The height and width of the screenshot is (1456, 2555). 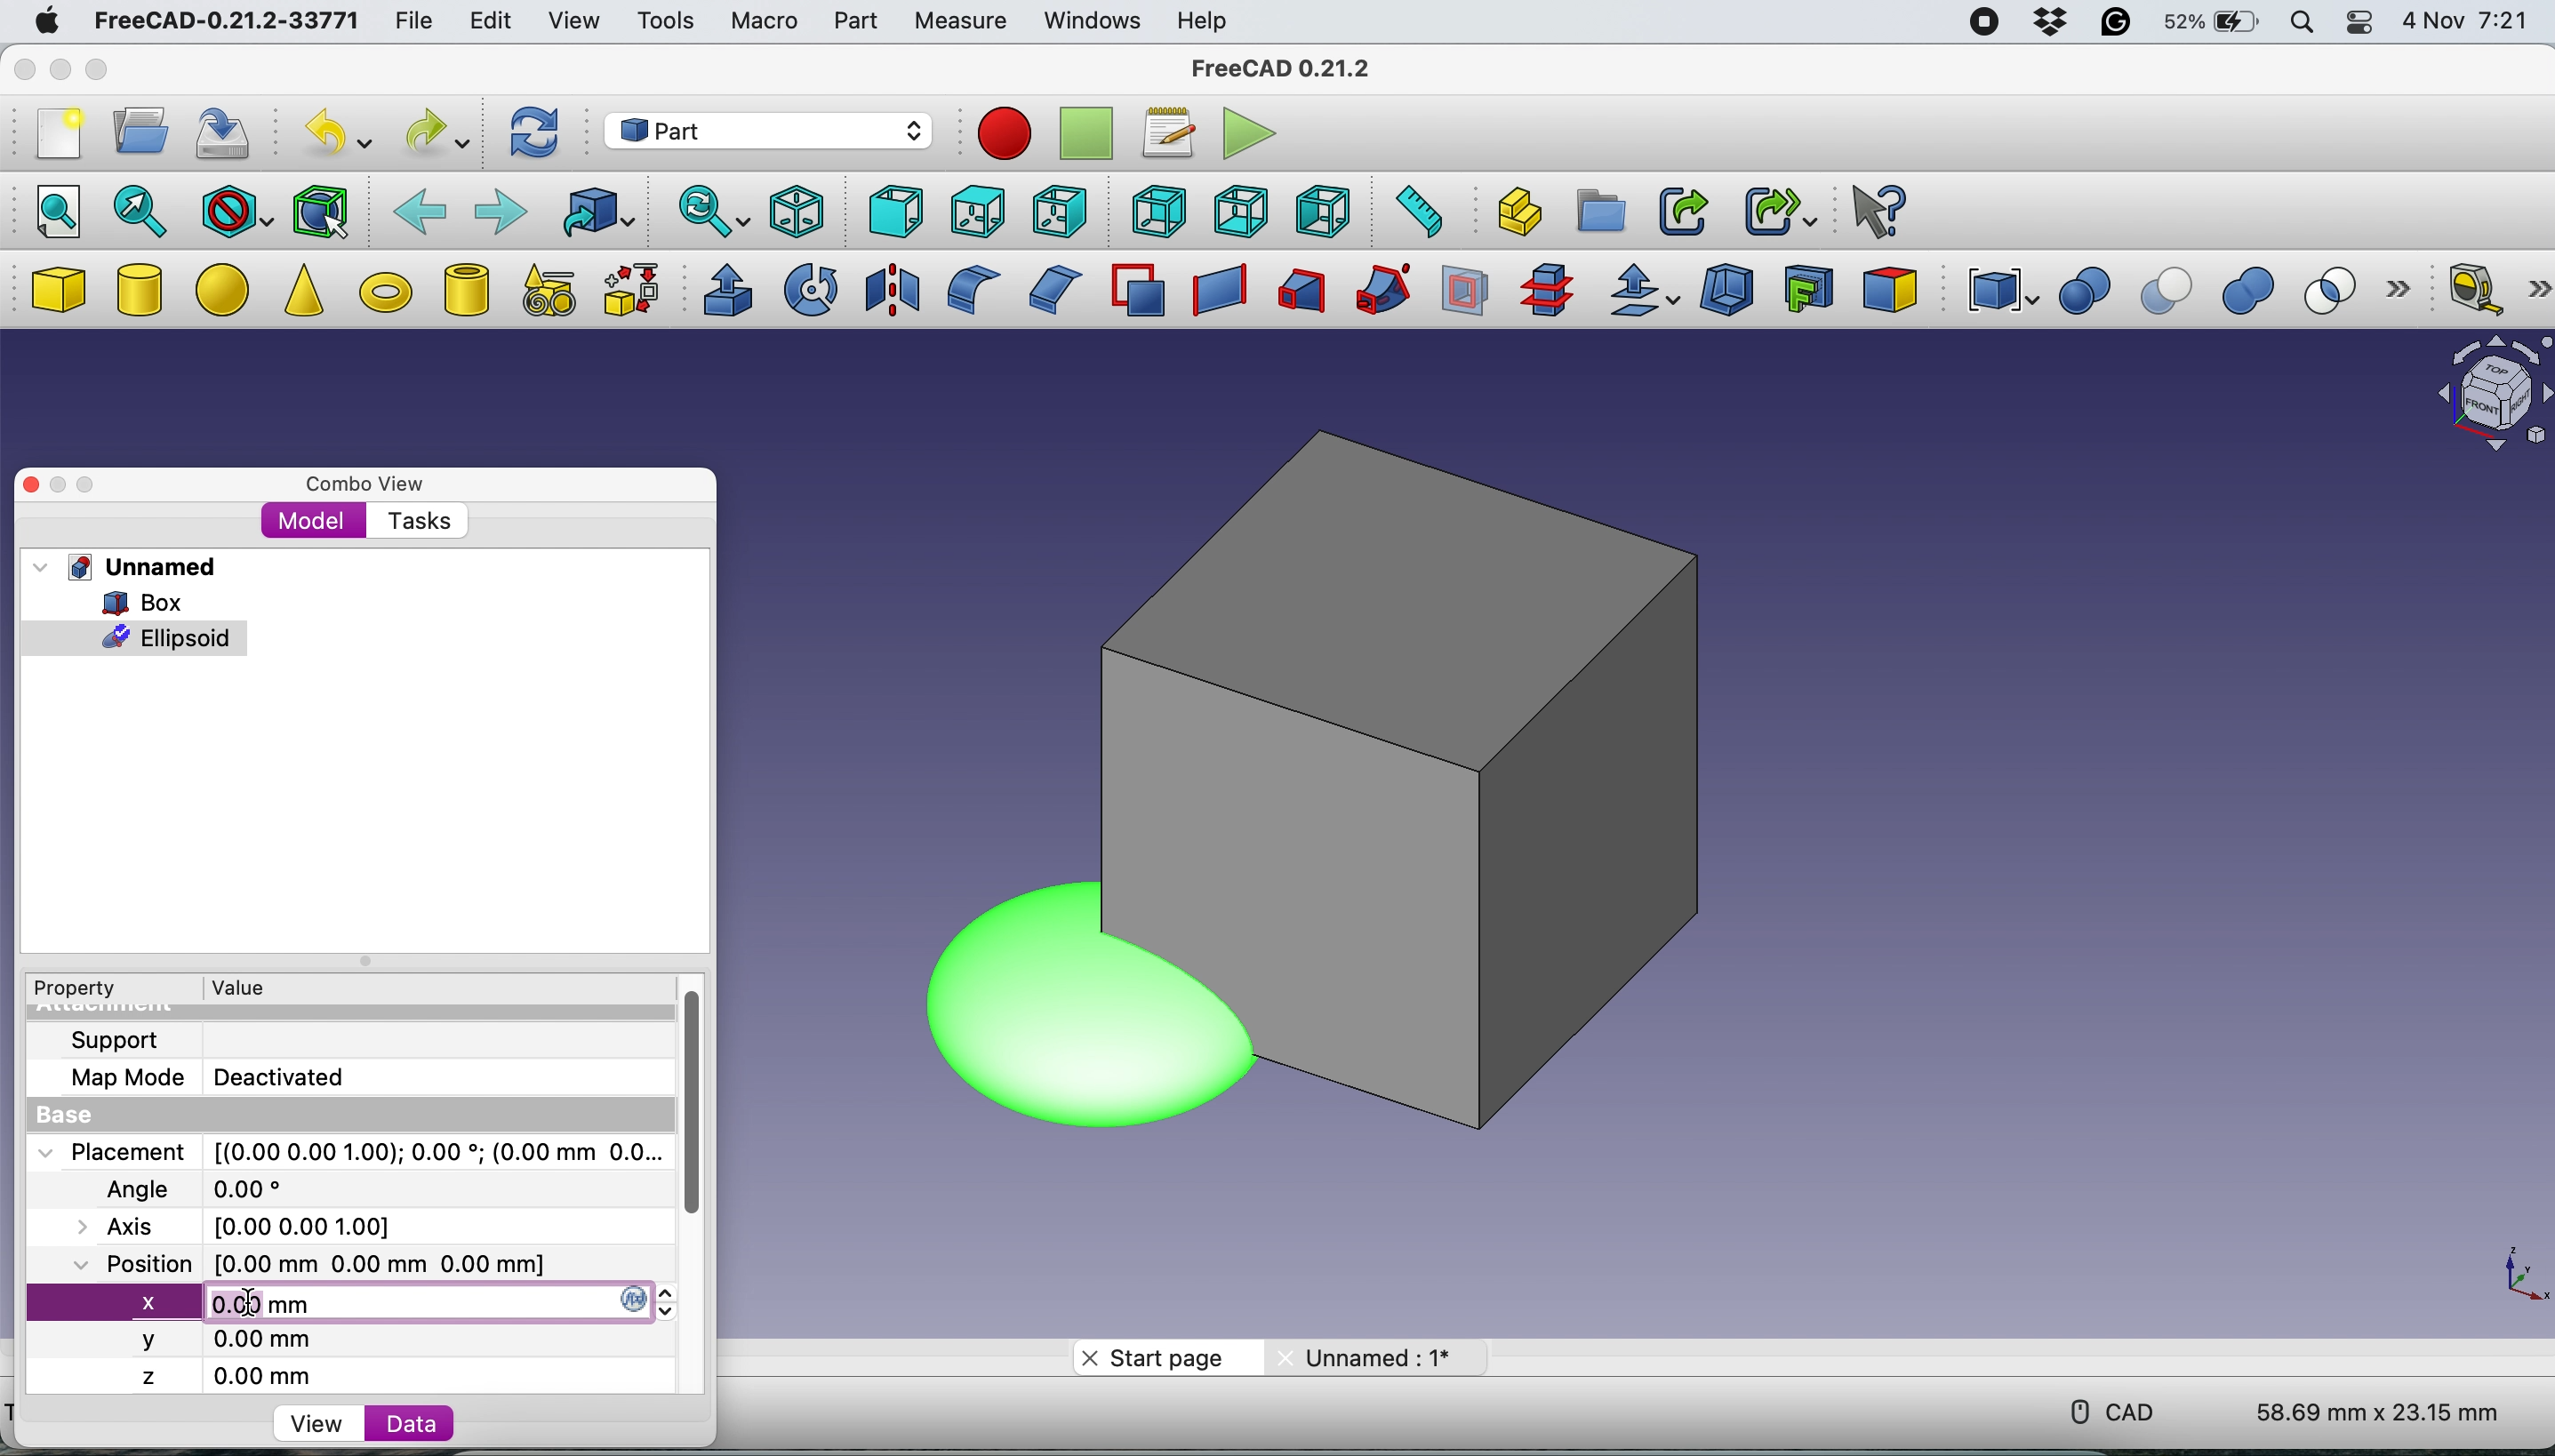 I want to click on color per face, so click(x=1891, y=288).